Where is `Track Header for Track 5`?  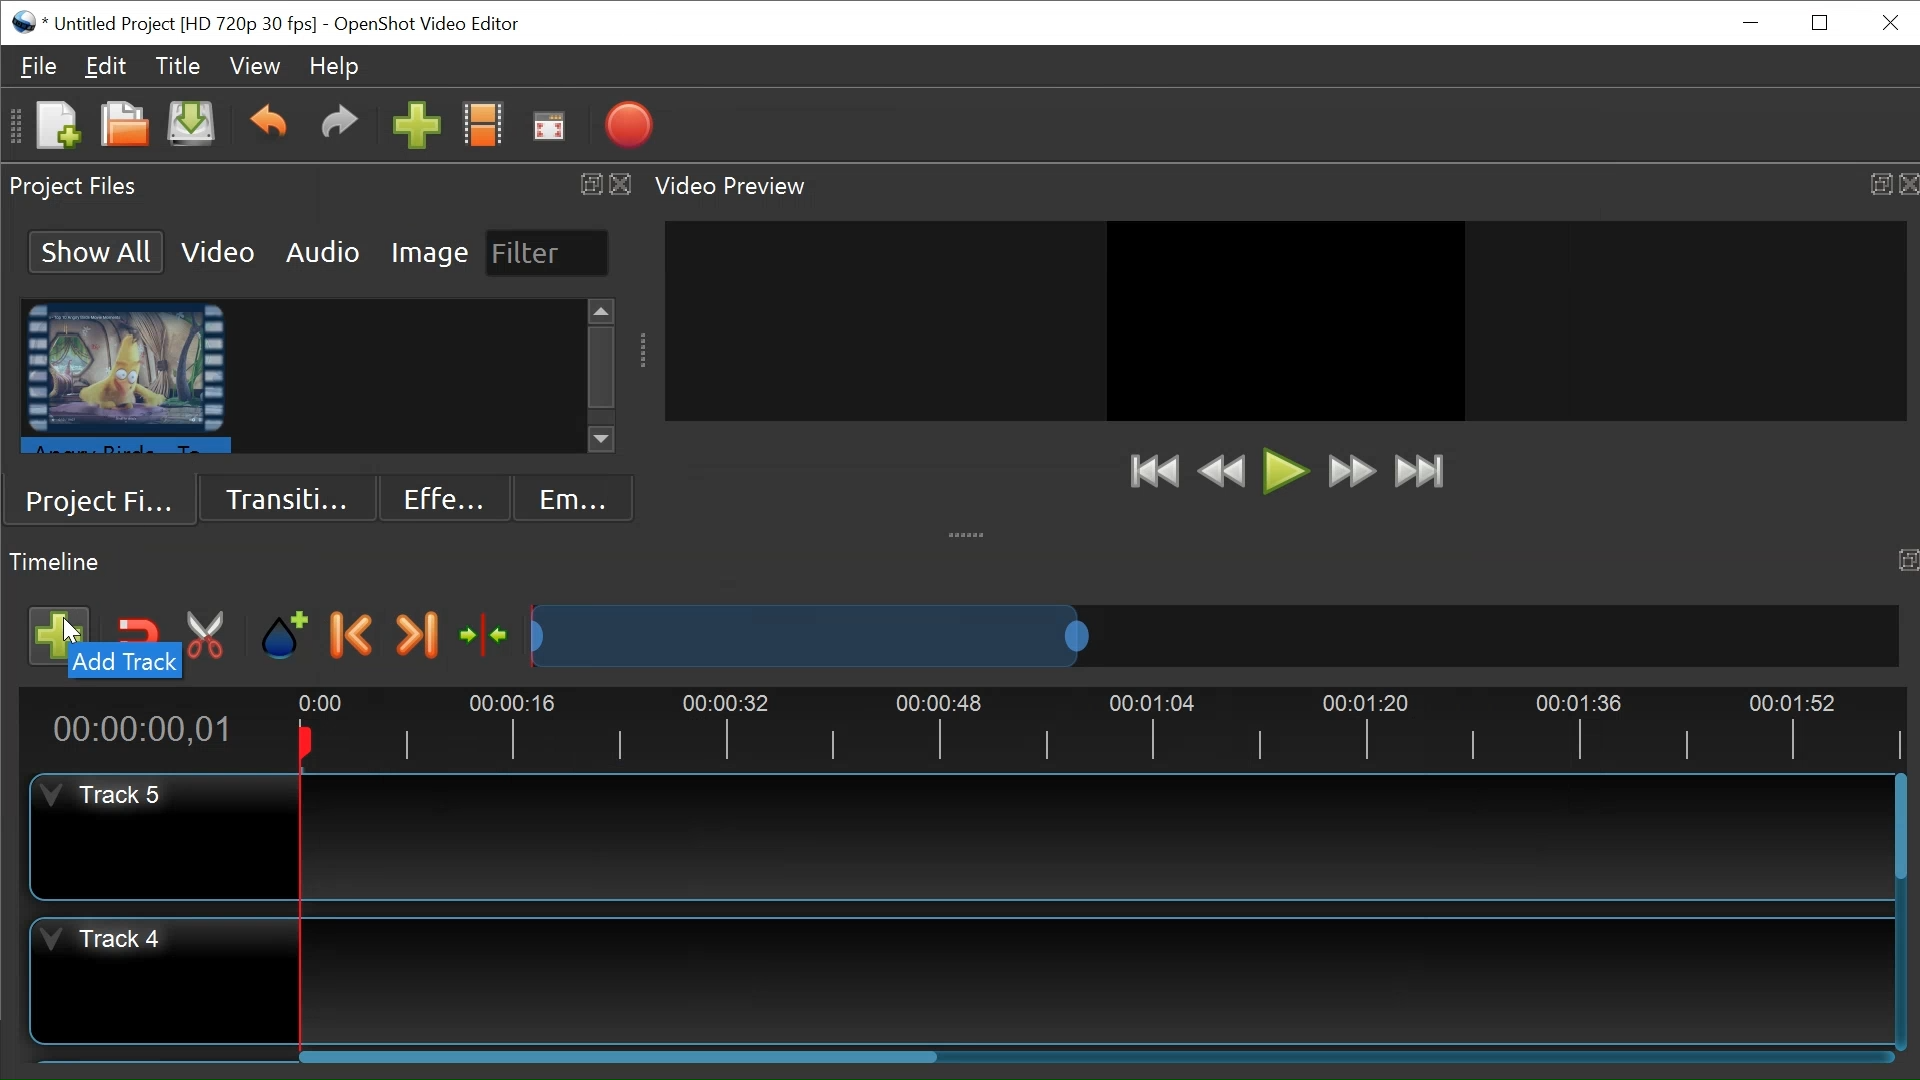
Track Header for Track 5 is located at coordinates (164, 833).